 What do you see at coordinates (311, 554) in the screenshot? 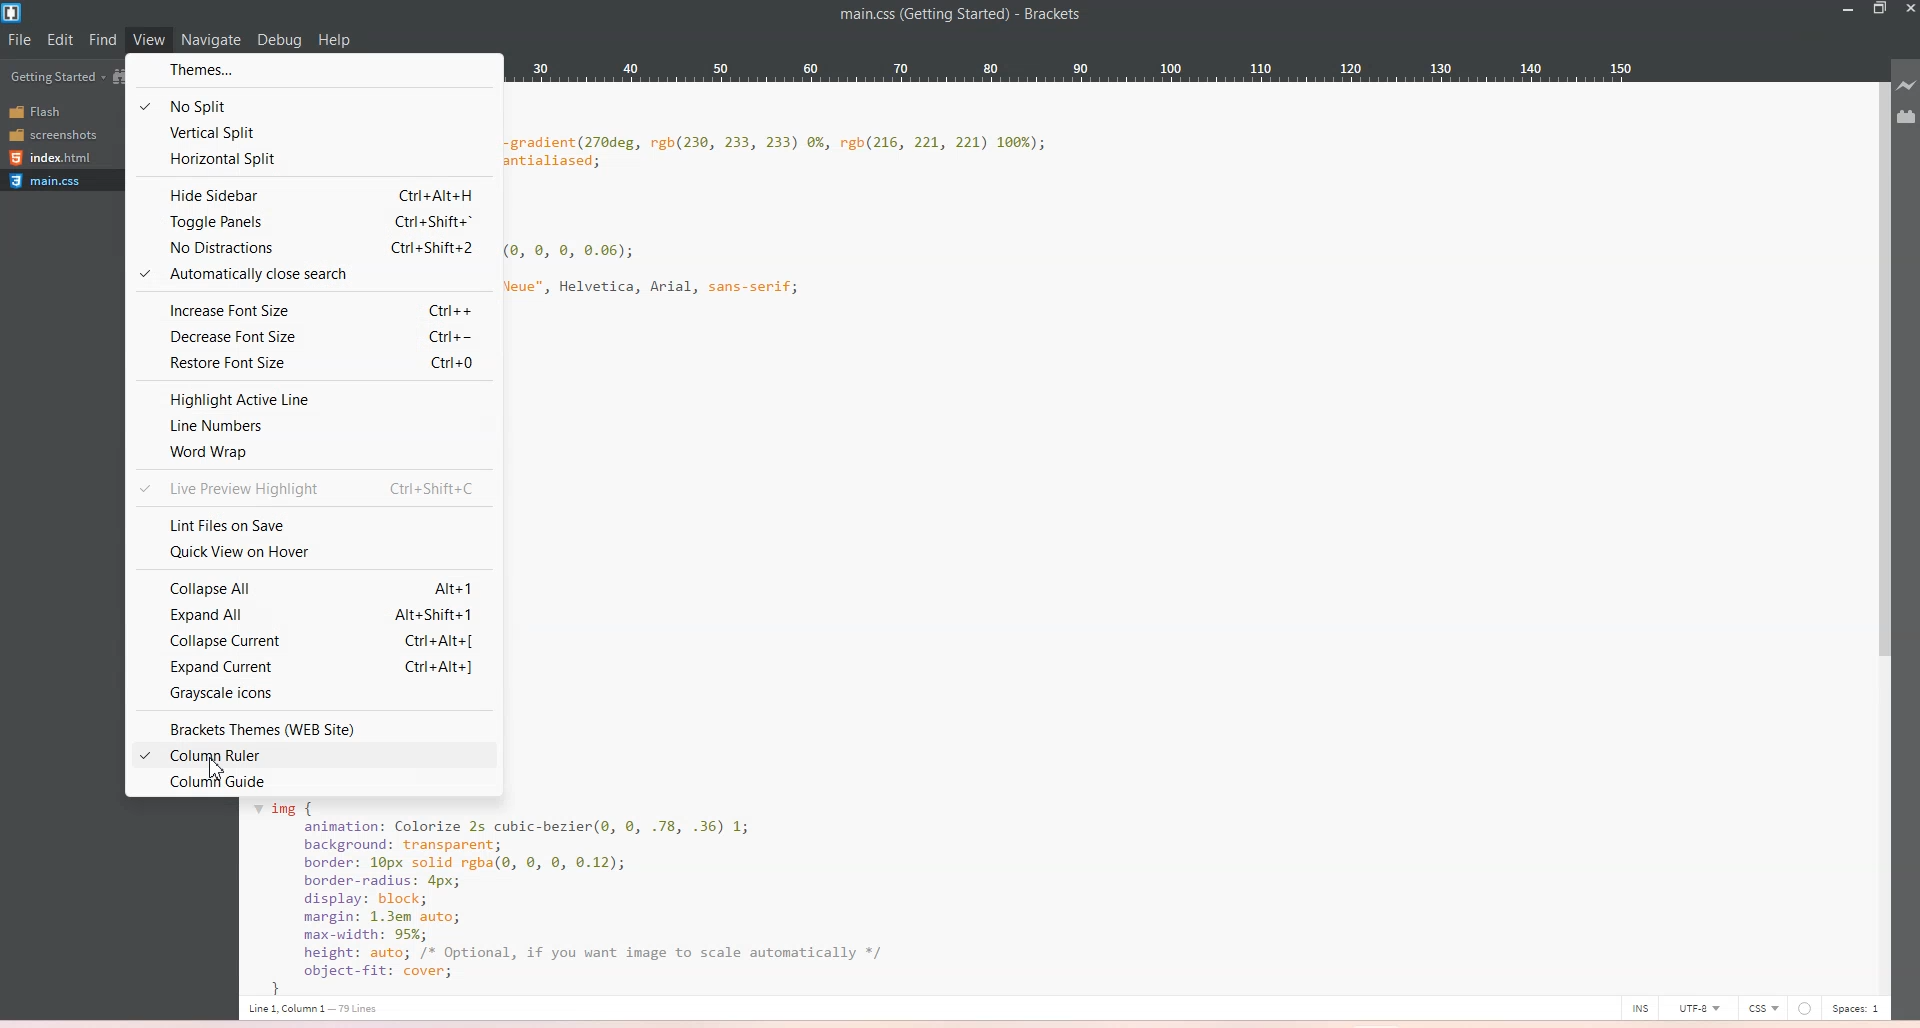
I see `Quick View on Hover` at bounding box center [311, 554].